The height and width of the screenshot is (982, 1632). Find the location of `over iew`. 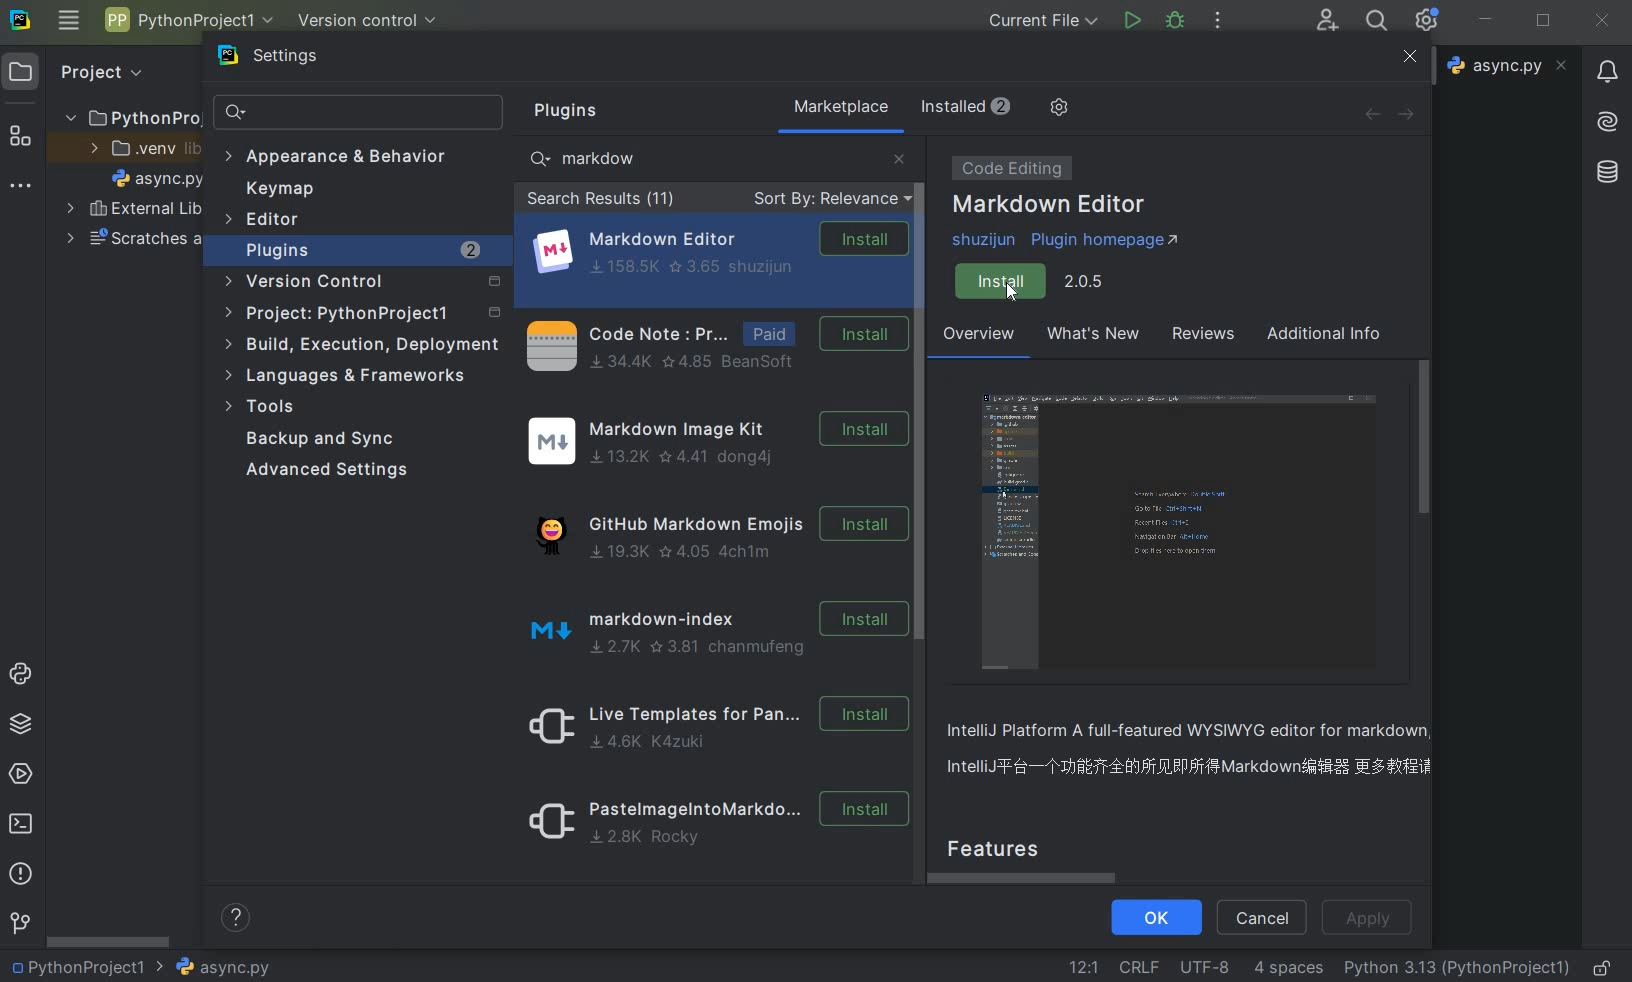

over iew is located at coordinates (980, 337).